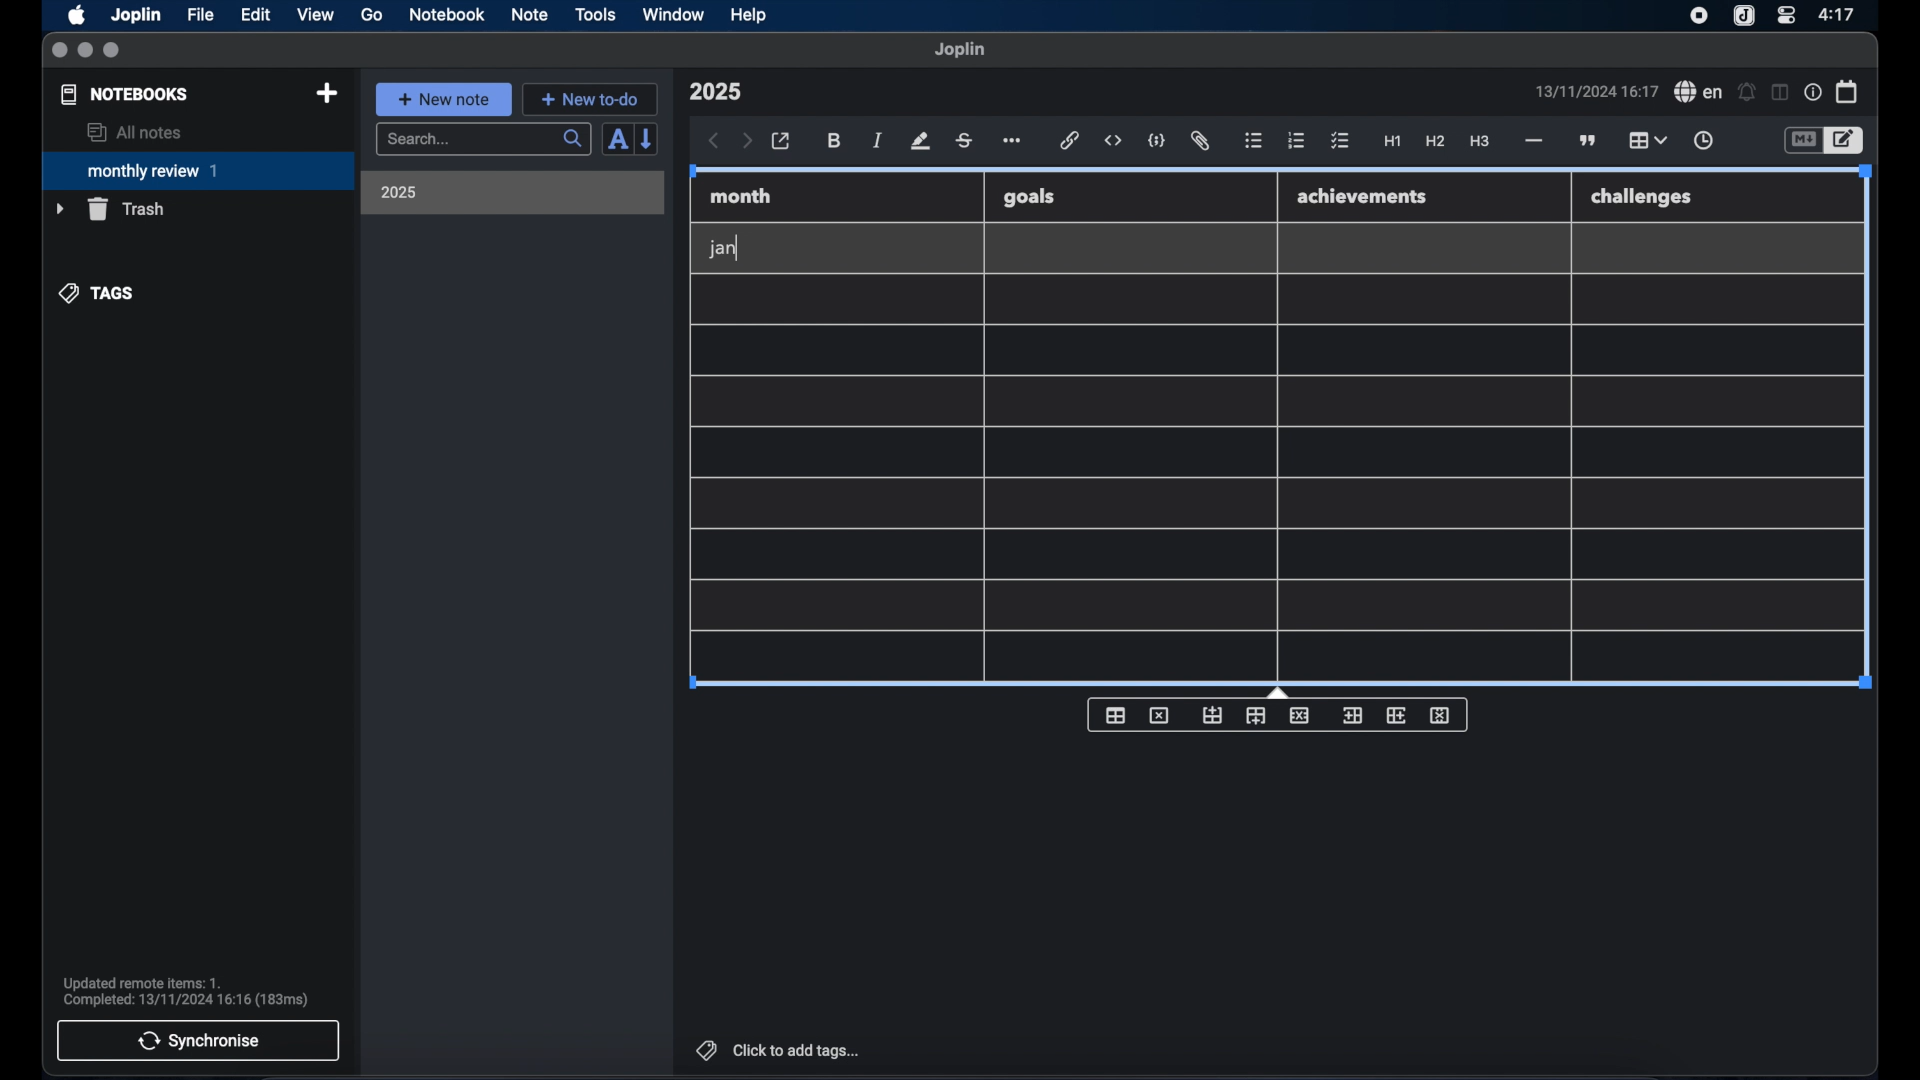  What do you see at coordinates (920, 141) in the screenshot?
I see `highlight` at bounding box center [920, 141].